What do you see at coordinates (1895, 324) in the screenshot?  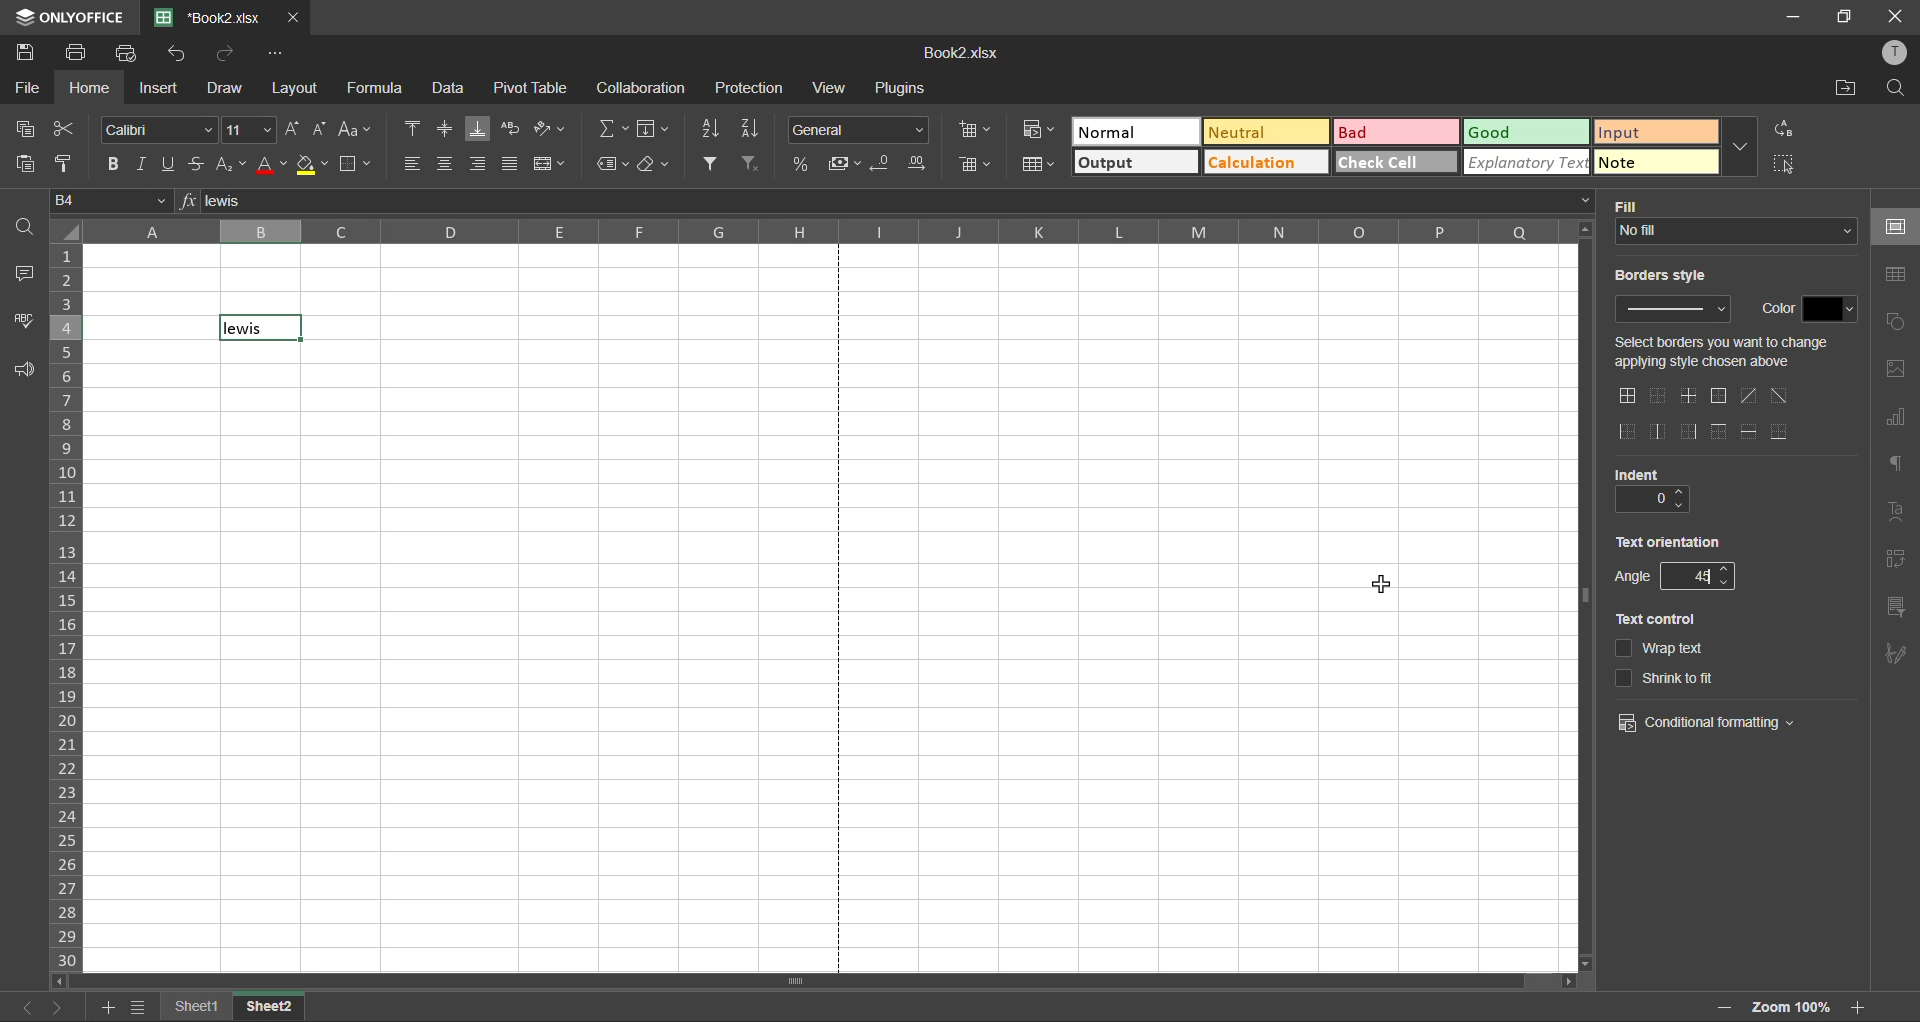 I see `shapes` at bounding box center [1895, 324].